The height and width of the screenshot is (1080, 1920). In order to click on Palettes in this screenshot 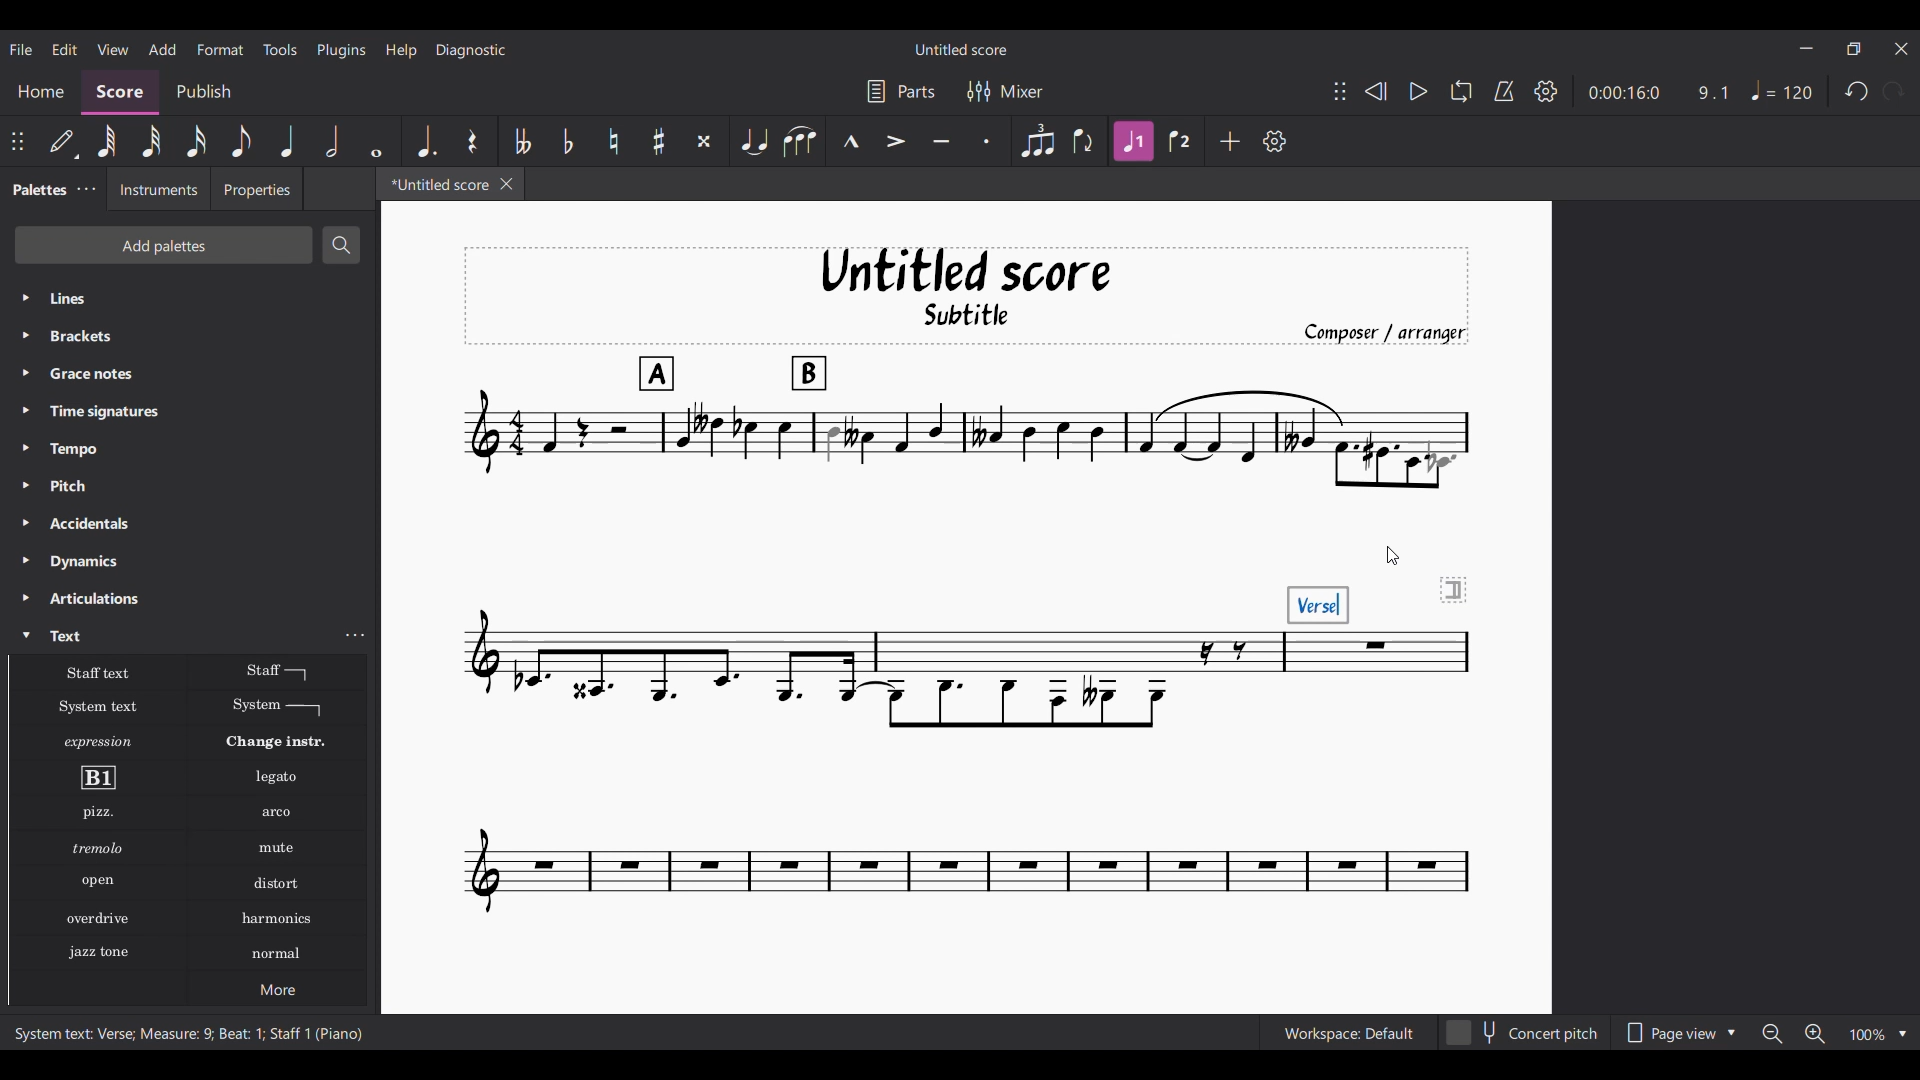, I will do `click(35, 191)`.